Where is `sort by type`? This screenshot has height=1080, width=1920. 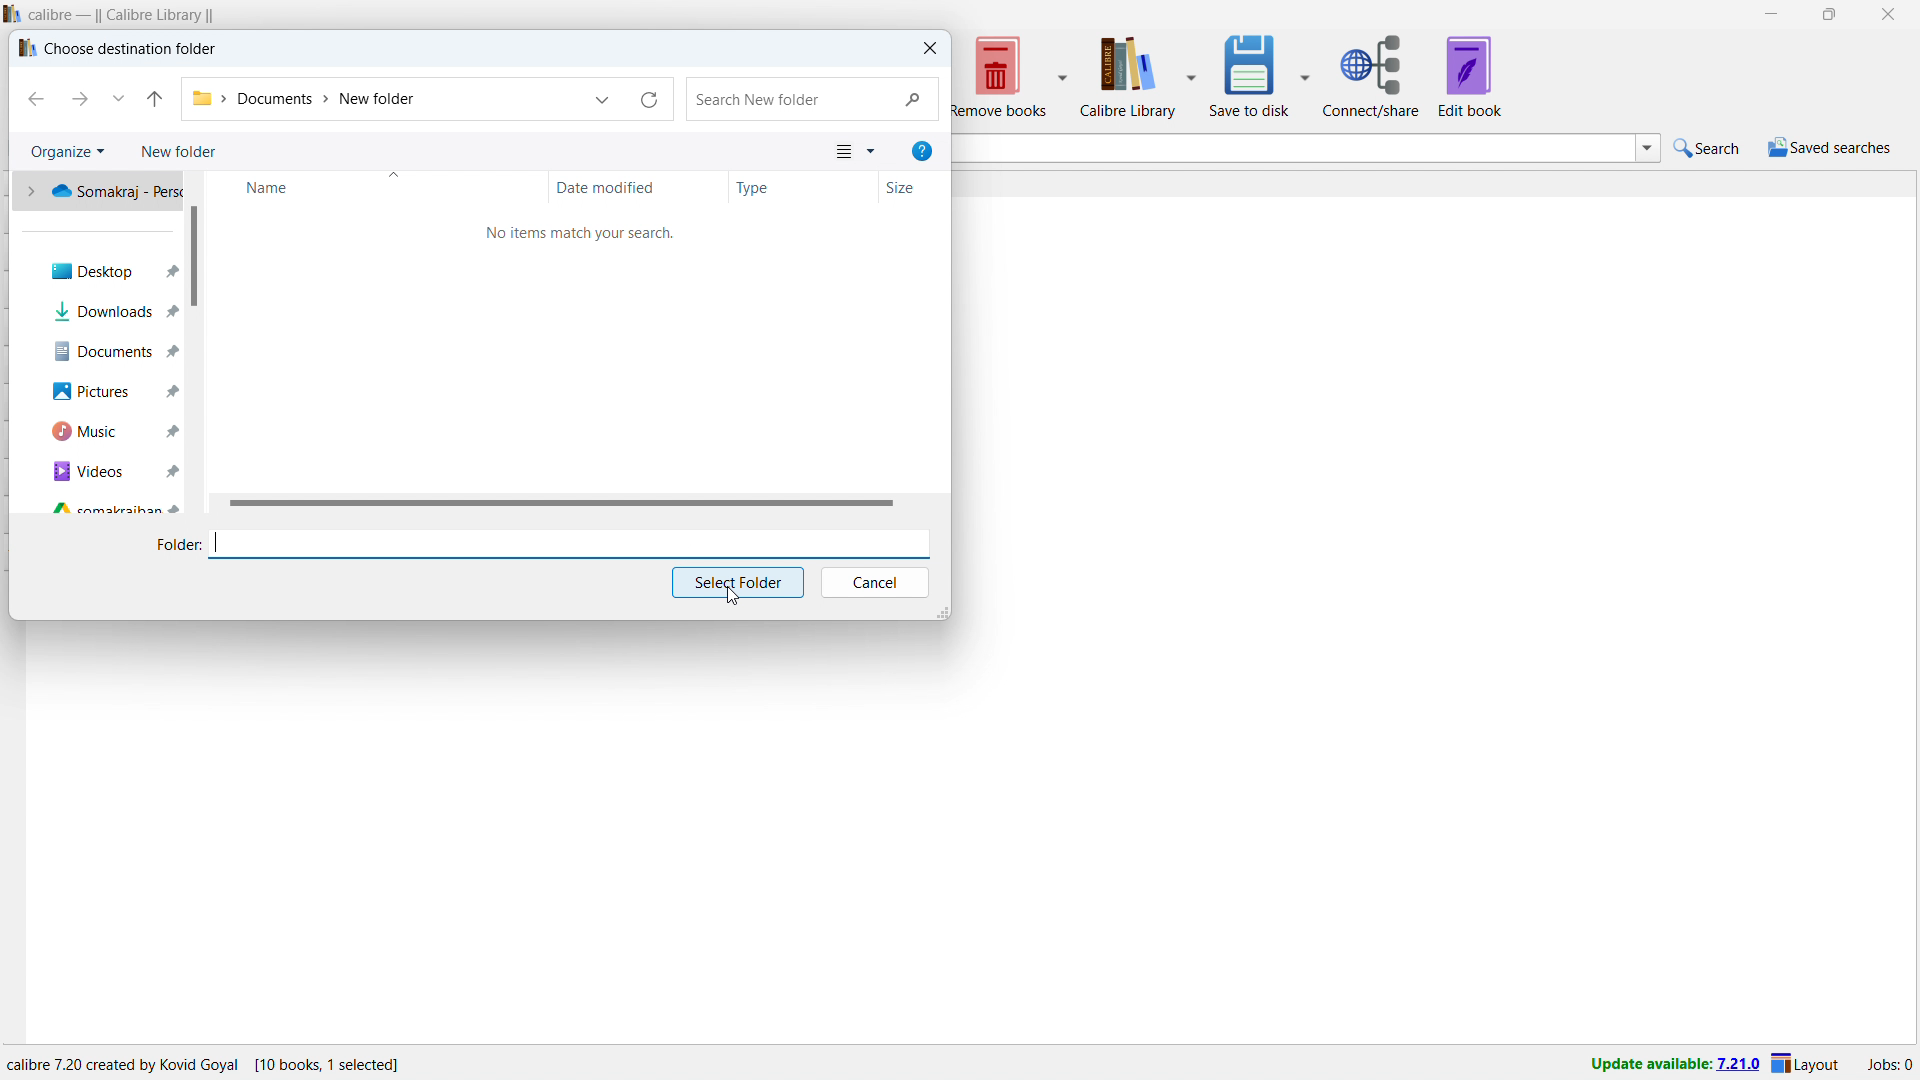
sort by type is located at coordinates (803, 187).